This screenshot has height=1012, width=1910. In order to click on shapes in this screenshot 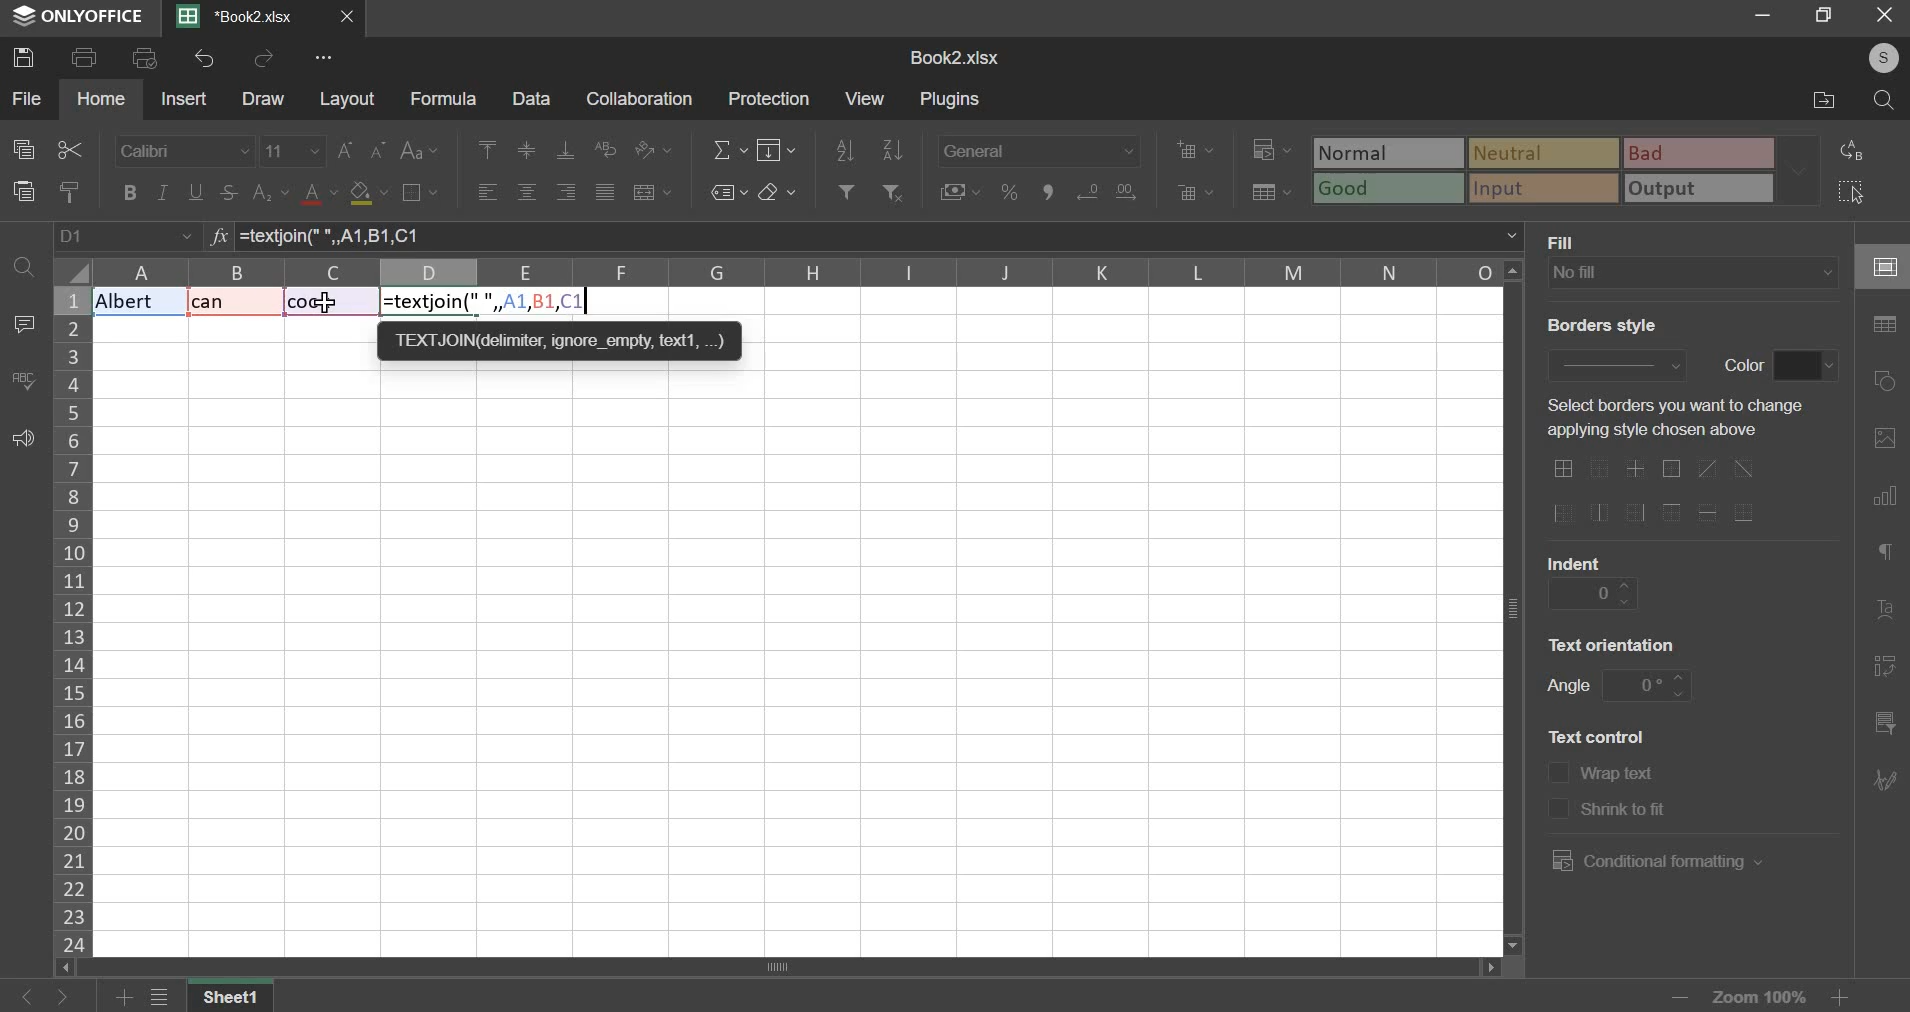, I will do `click(1888, 382)`.